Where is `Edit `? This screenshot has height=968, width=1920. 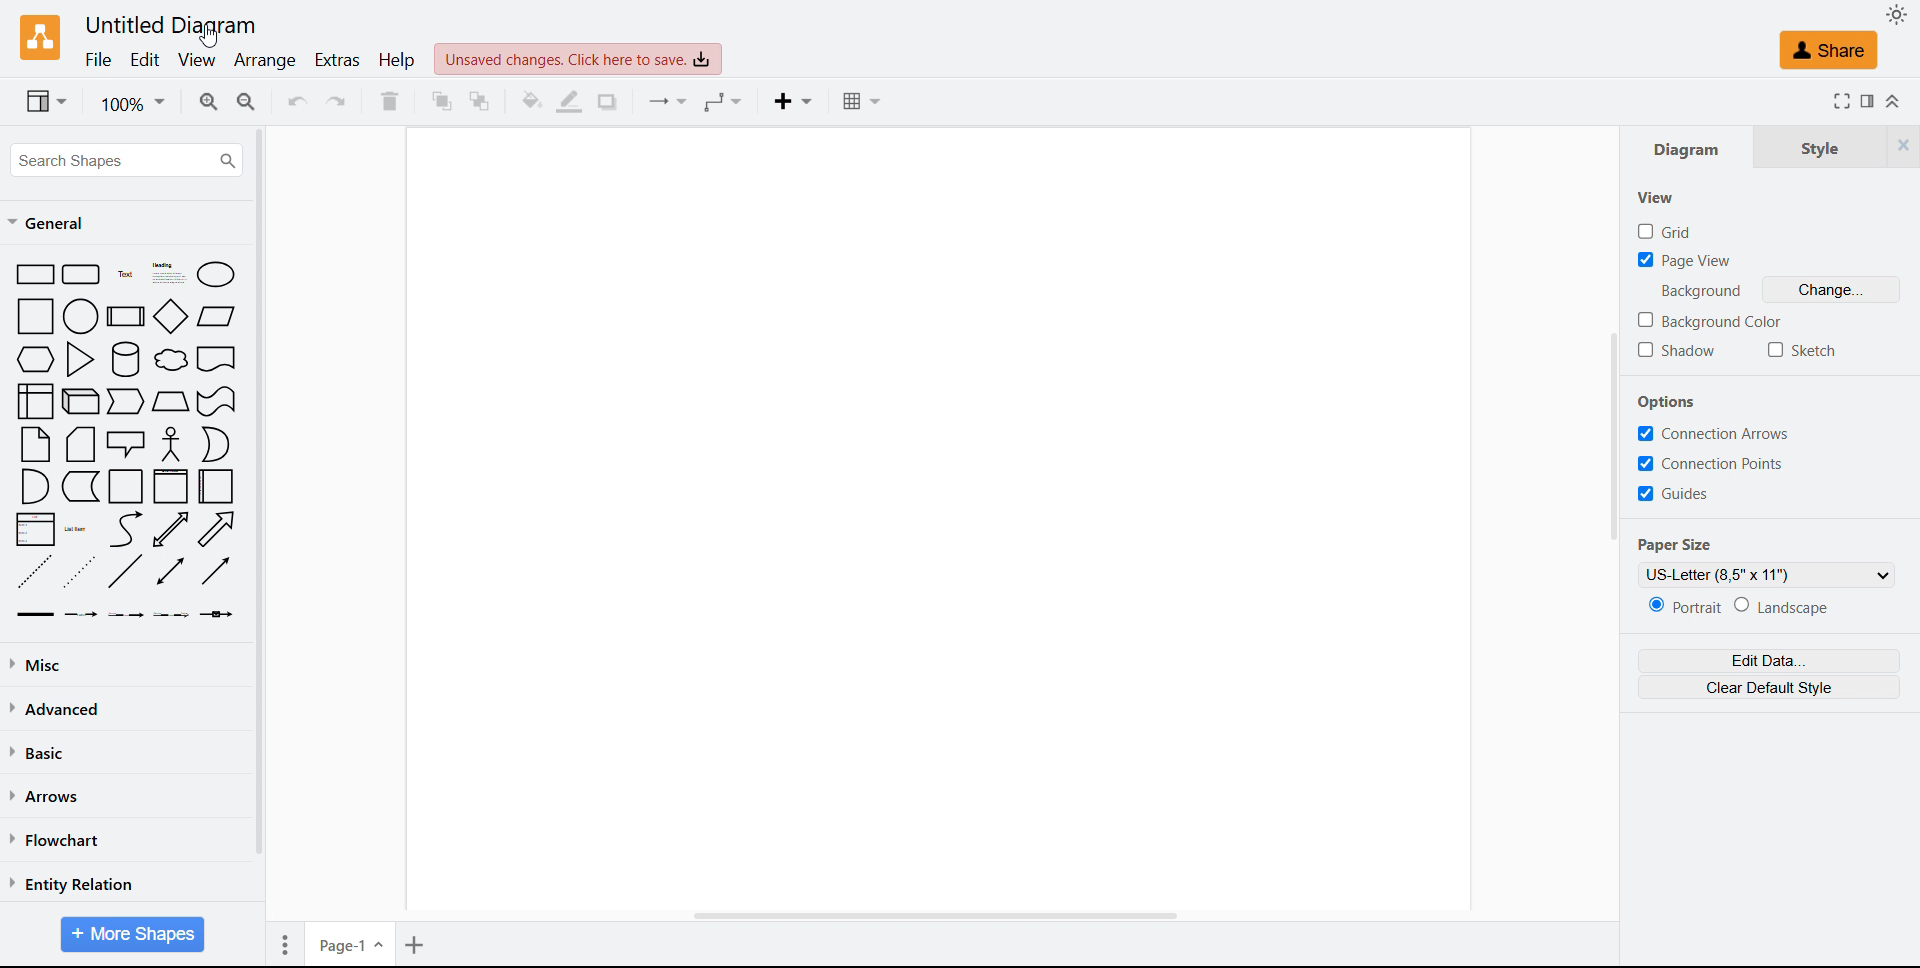
Edit  is located at coordinates (145, 62).